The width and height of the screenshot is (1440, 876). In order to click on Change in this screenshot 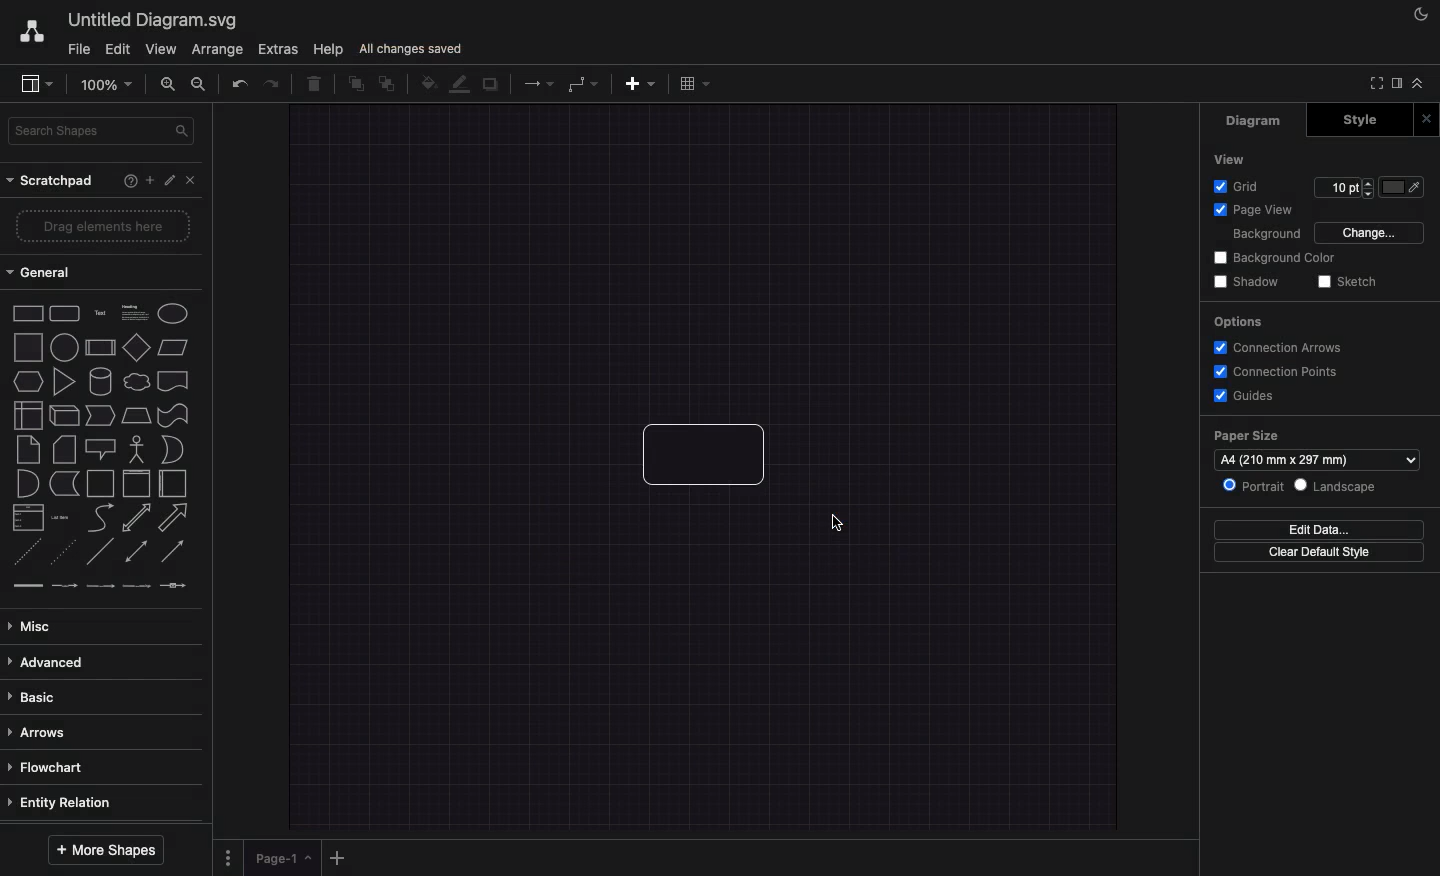, I will do `click(1369, 231)`.